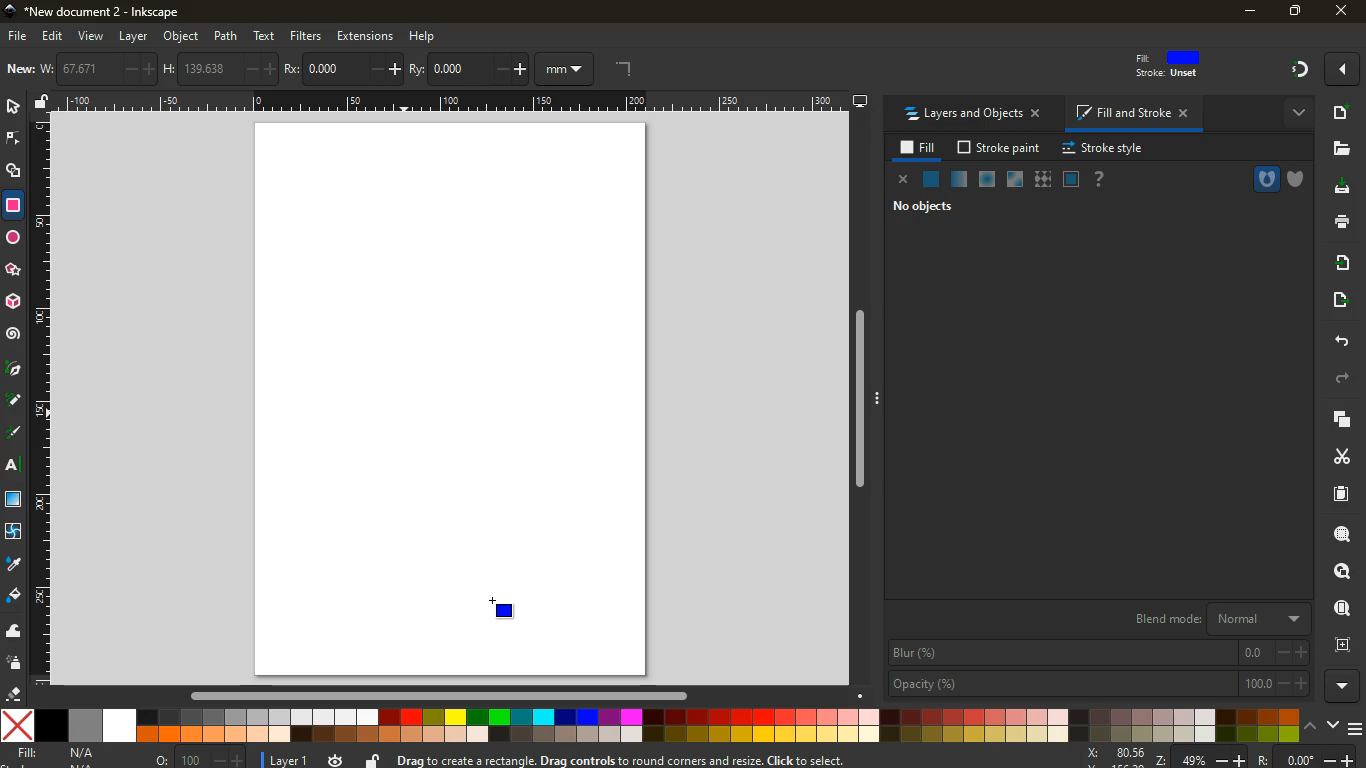 This screenshot has width=1366, height=768. What do you see at coordinates (424, 37) in the screenshot?
I see `help` at bounding box center [424, 37].